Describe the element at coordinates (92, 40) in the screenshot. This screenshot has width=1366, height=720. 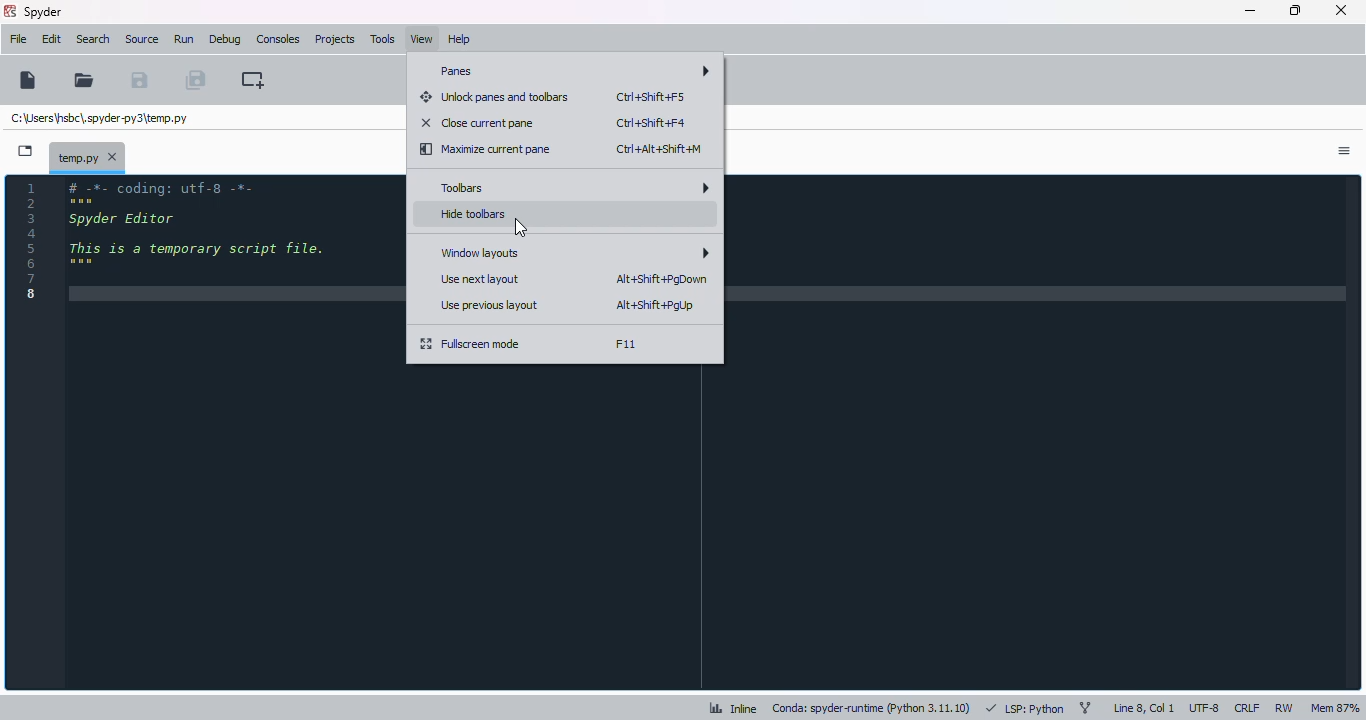
I see `search` at that location.